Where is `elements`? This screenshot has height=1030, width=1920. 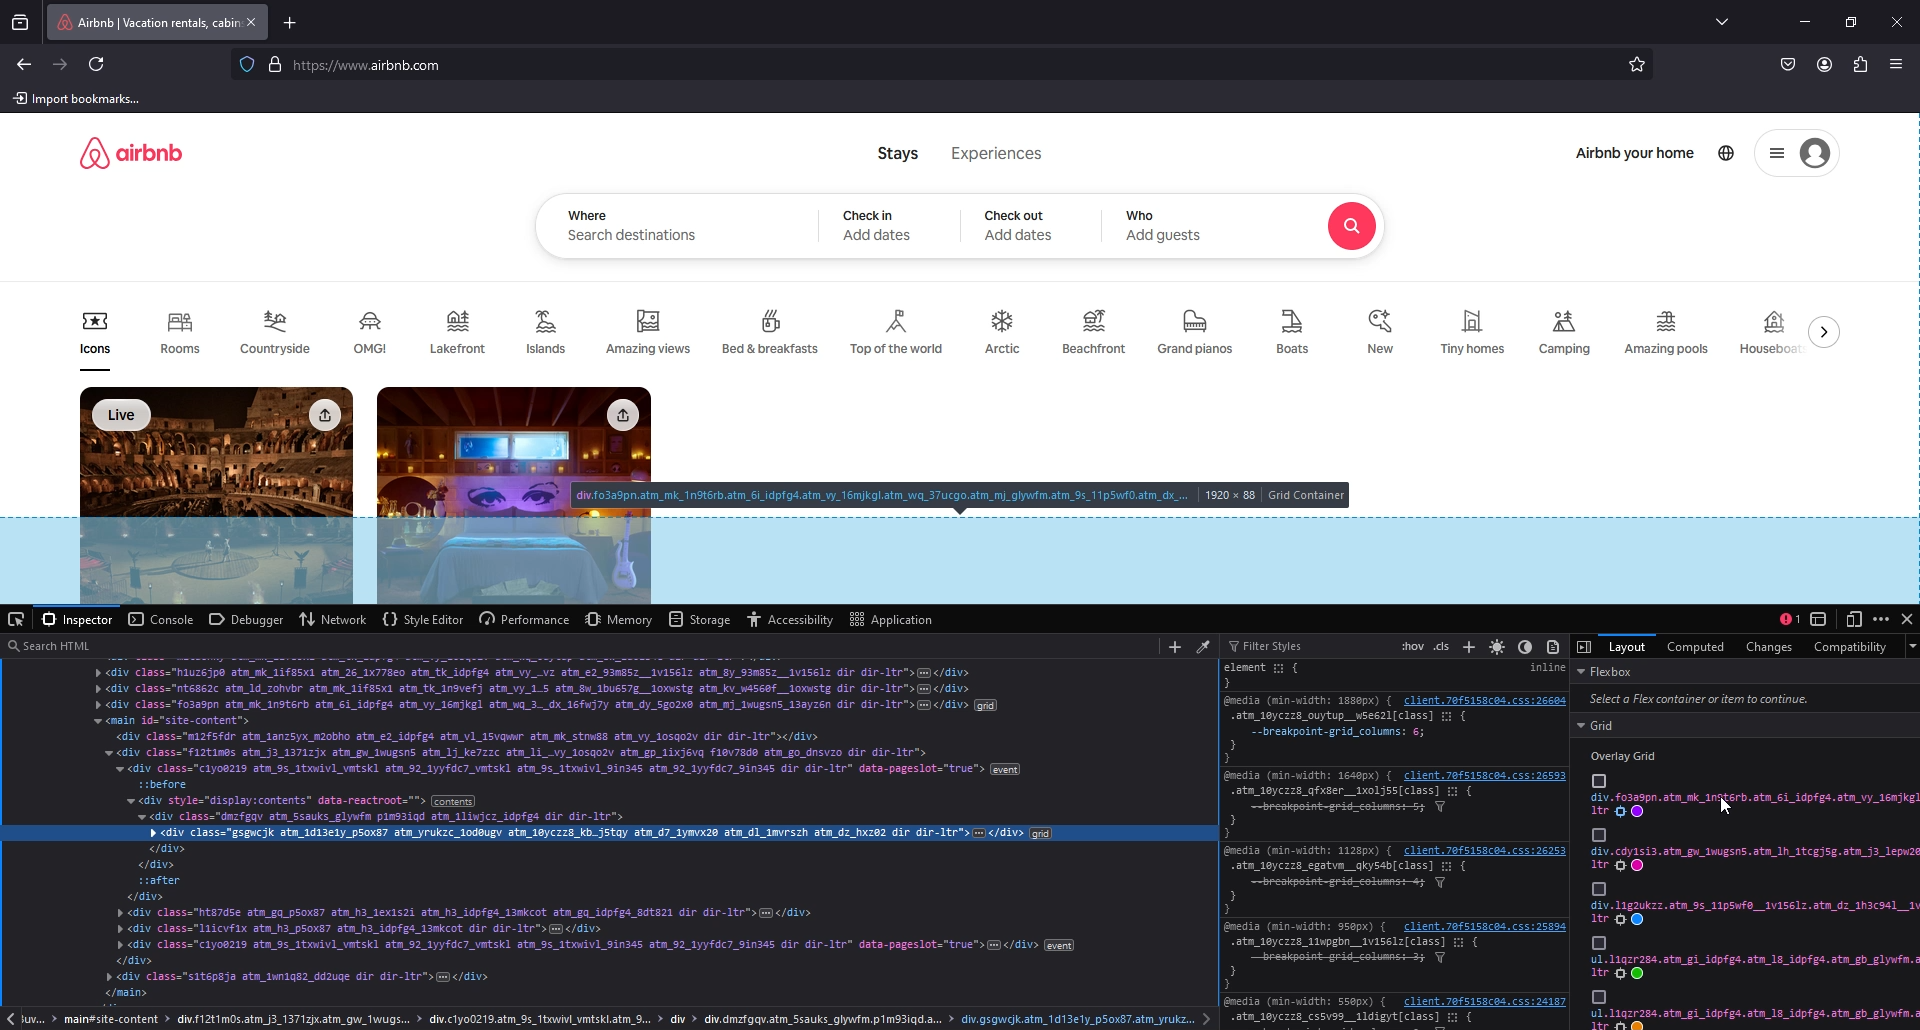 elements is located at coordinates (1350, 813).